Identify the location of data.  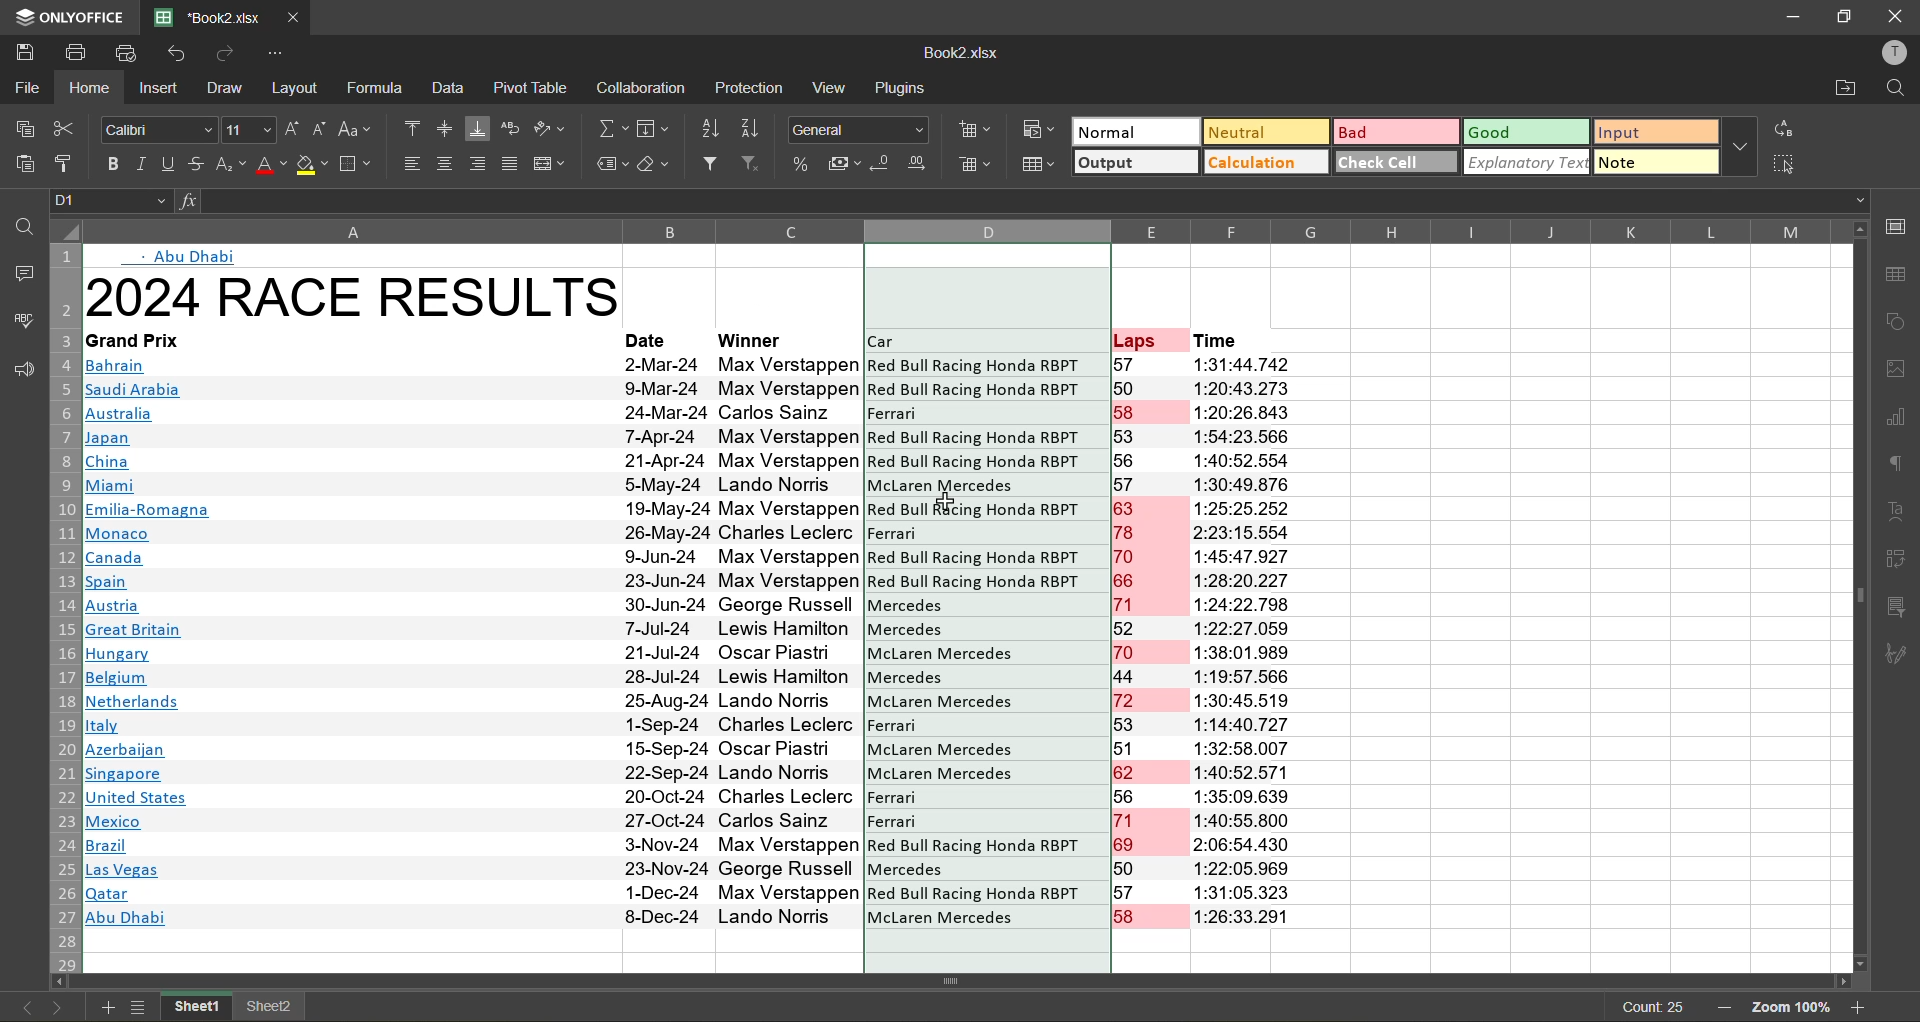
(452, 89).